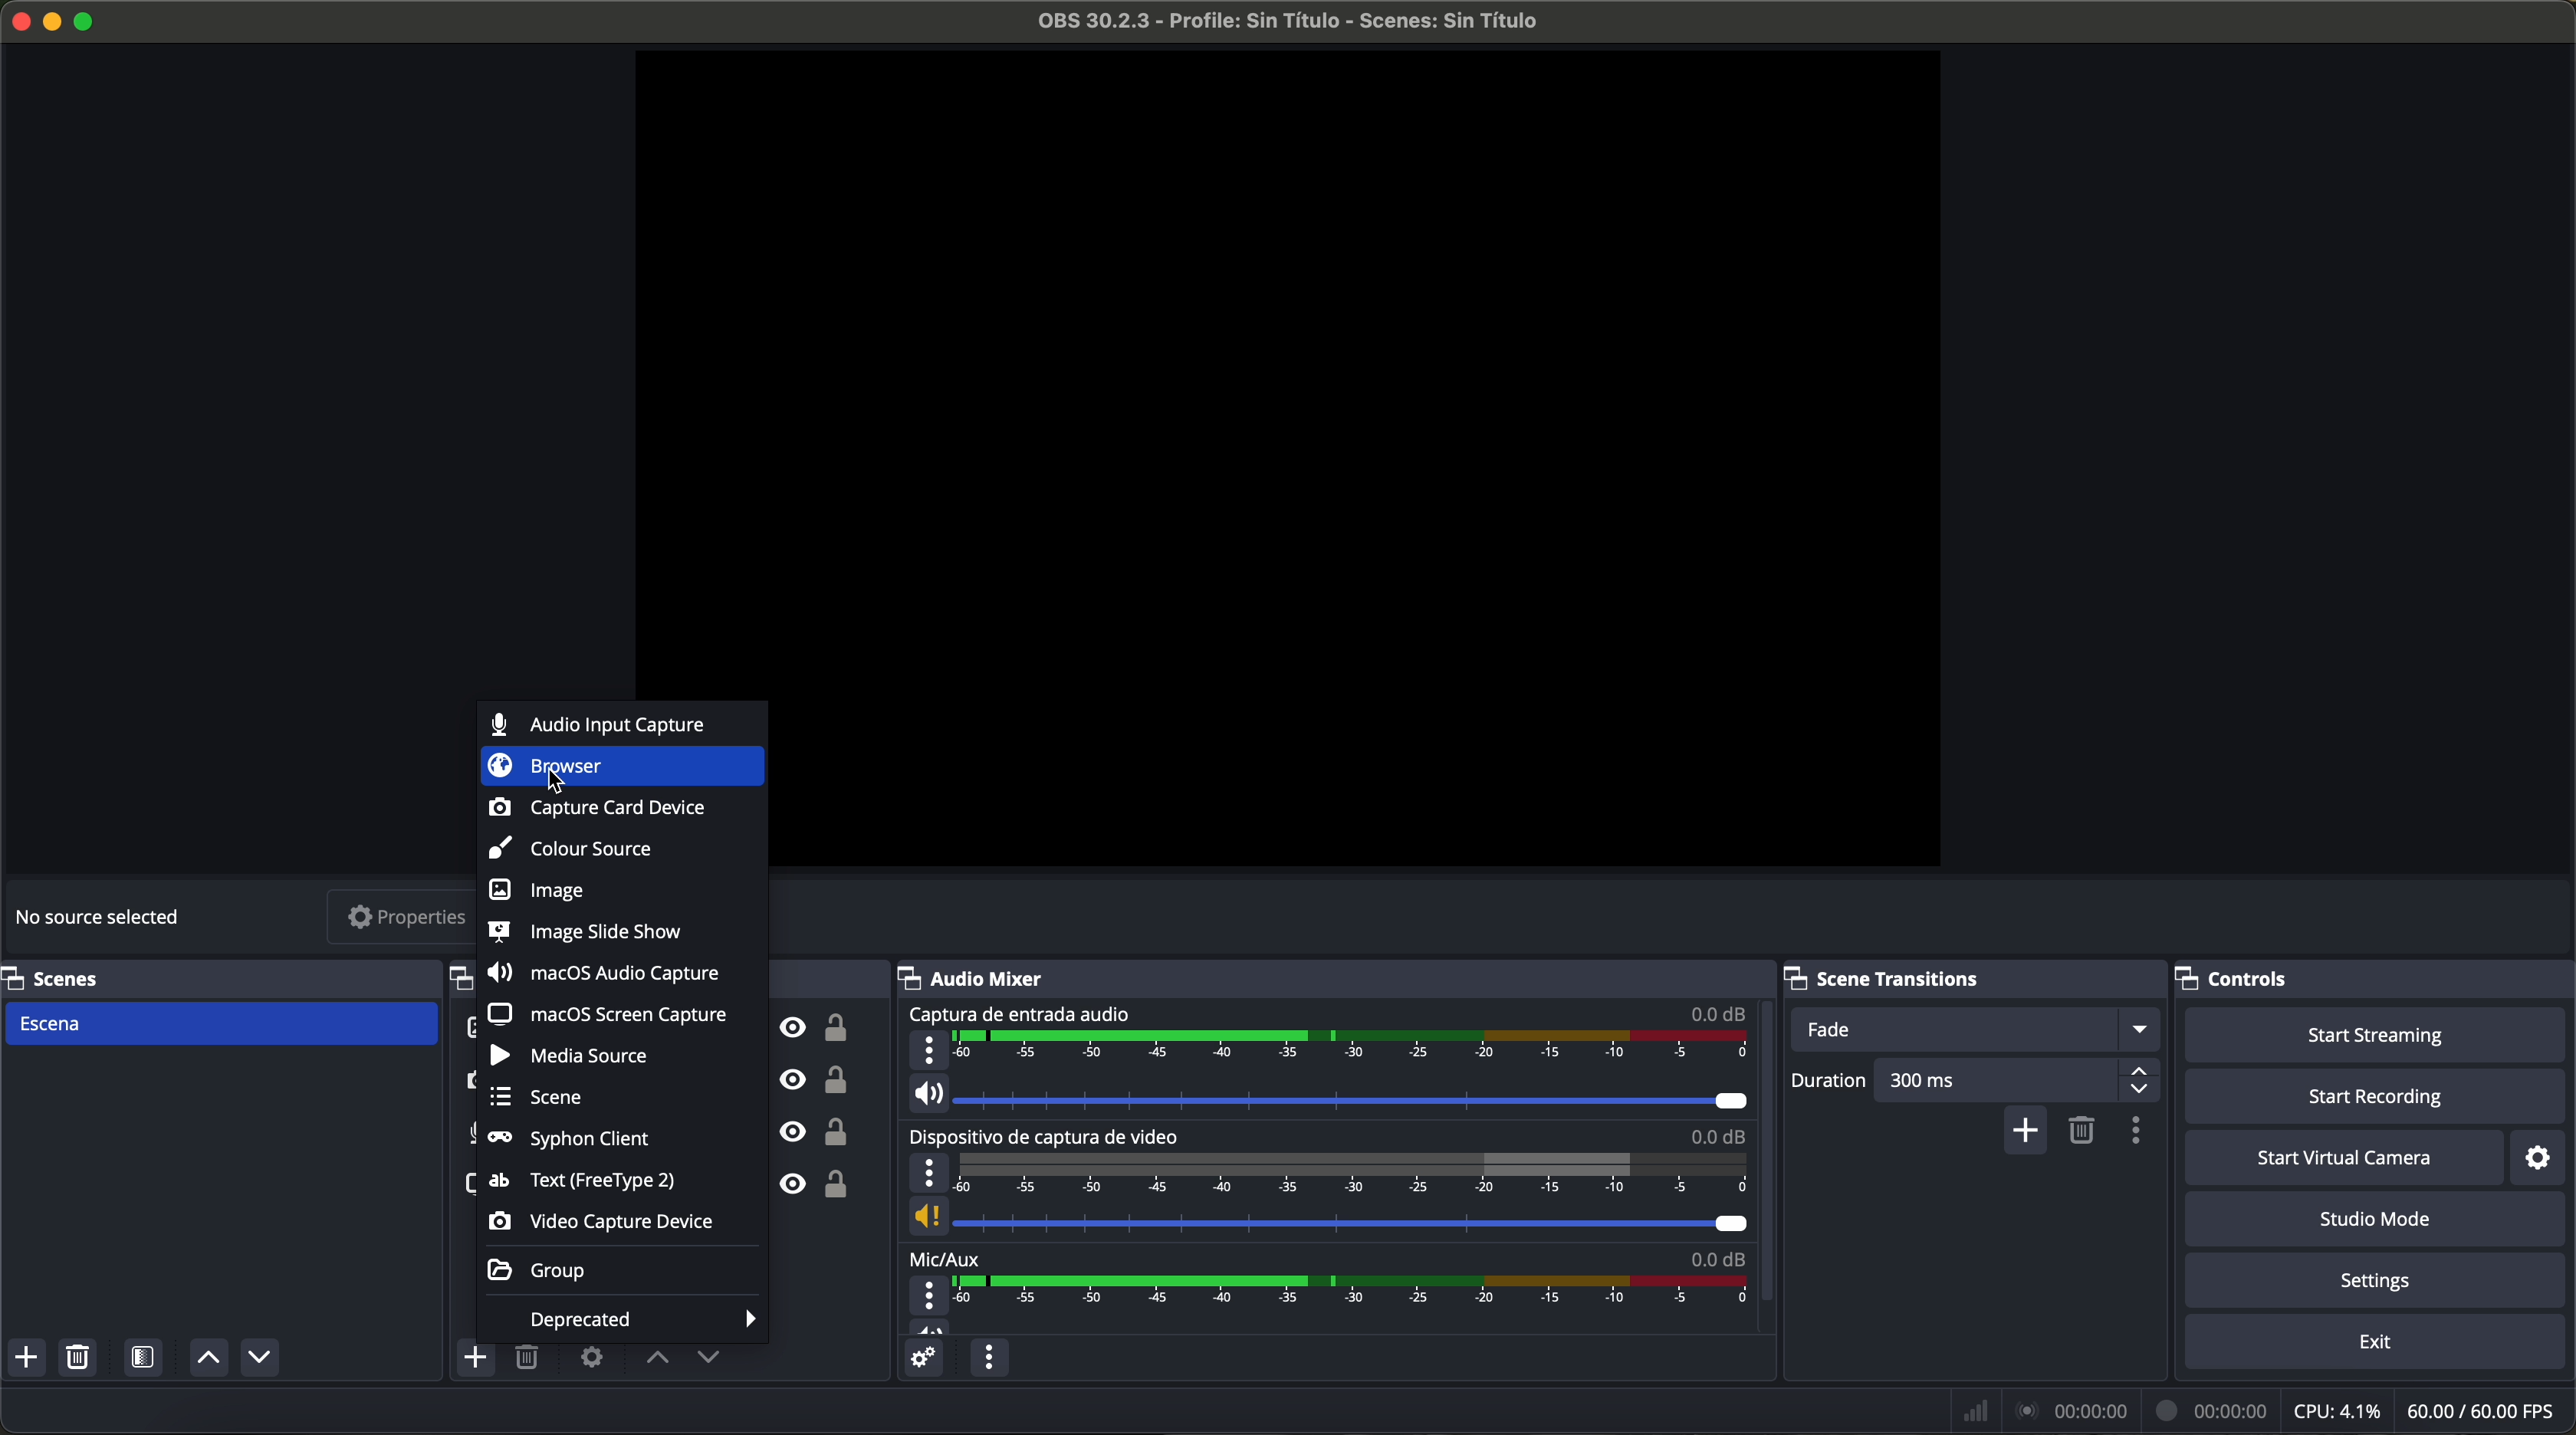 This screenshot has height=1435, width=2576. Describe the element at coordinates (2381, 1343) in the screenshot. I see `exit` at that location.